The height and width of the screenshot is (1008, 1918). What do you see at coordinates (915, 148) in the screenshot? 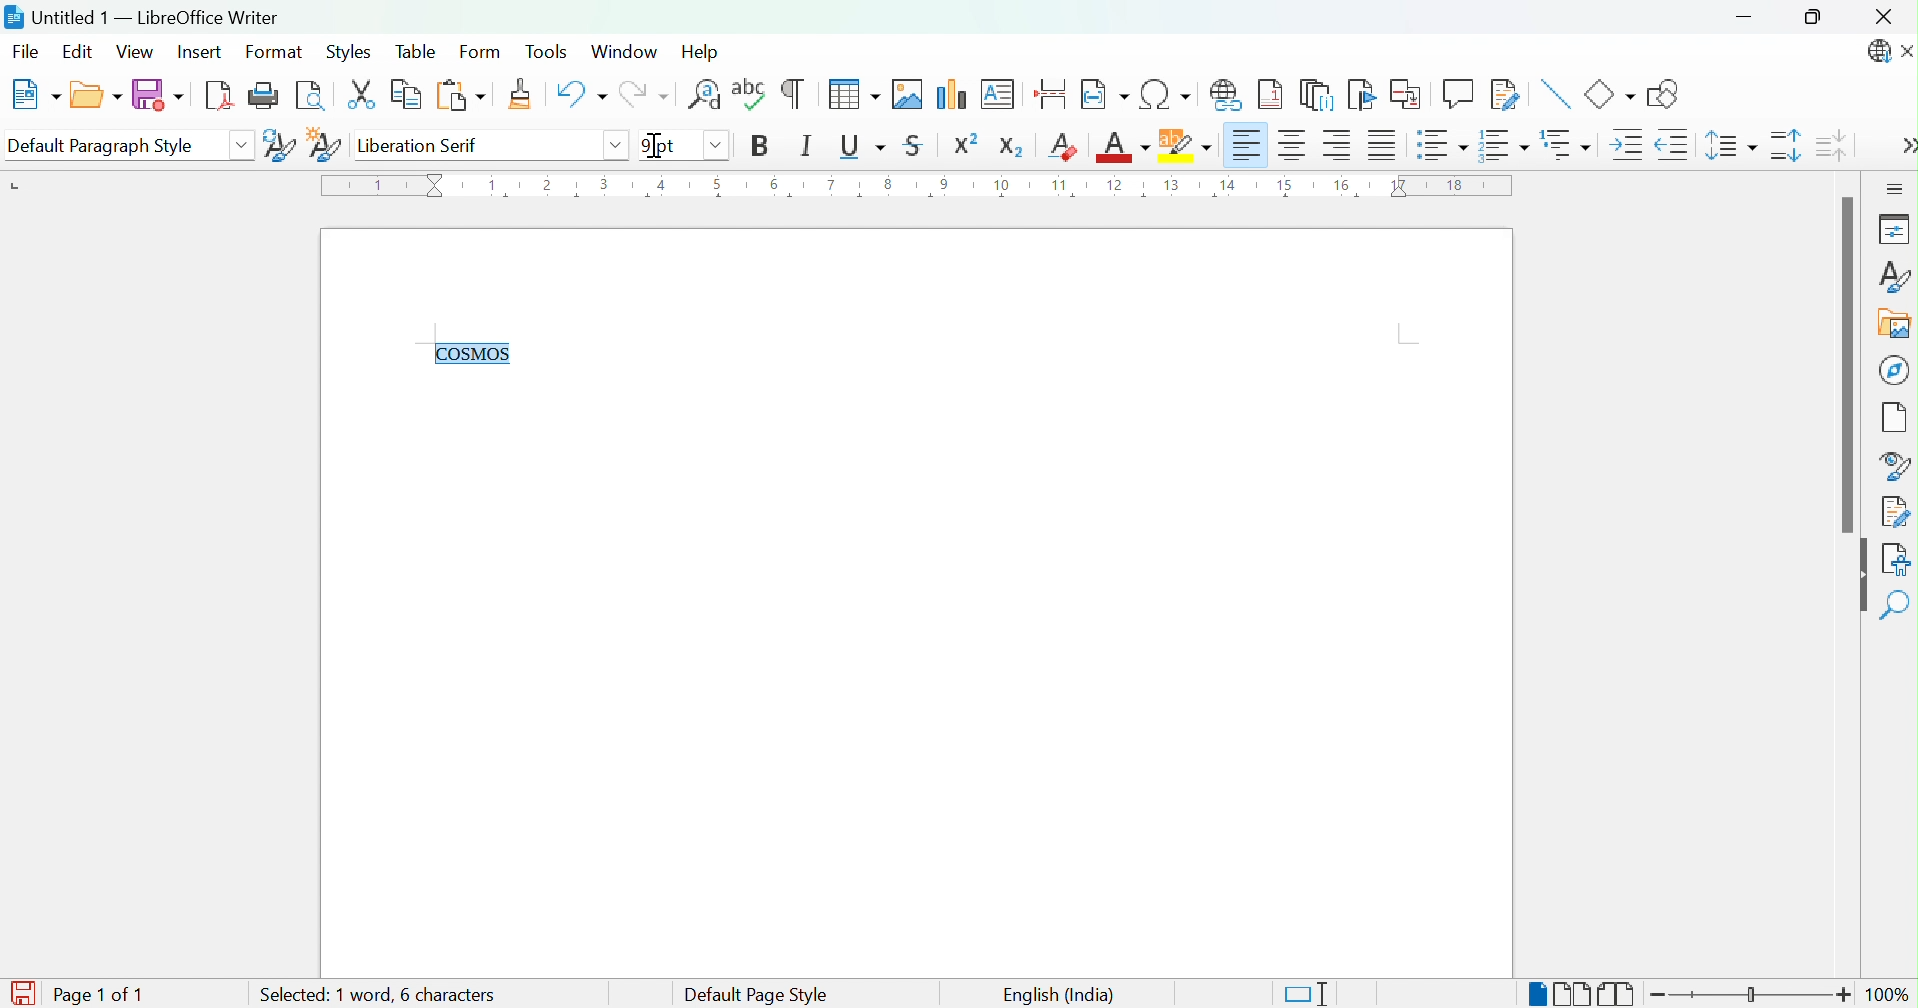
I see `Strikethrough` at bounding box center [915, 148].